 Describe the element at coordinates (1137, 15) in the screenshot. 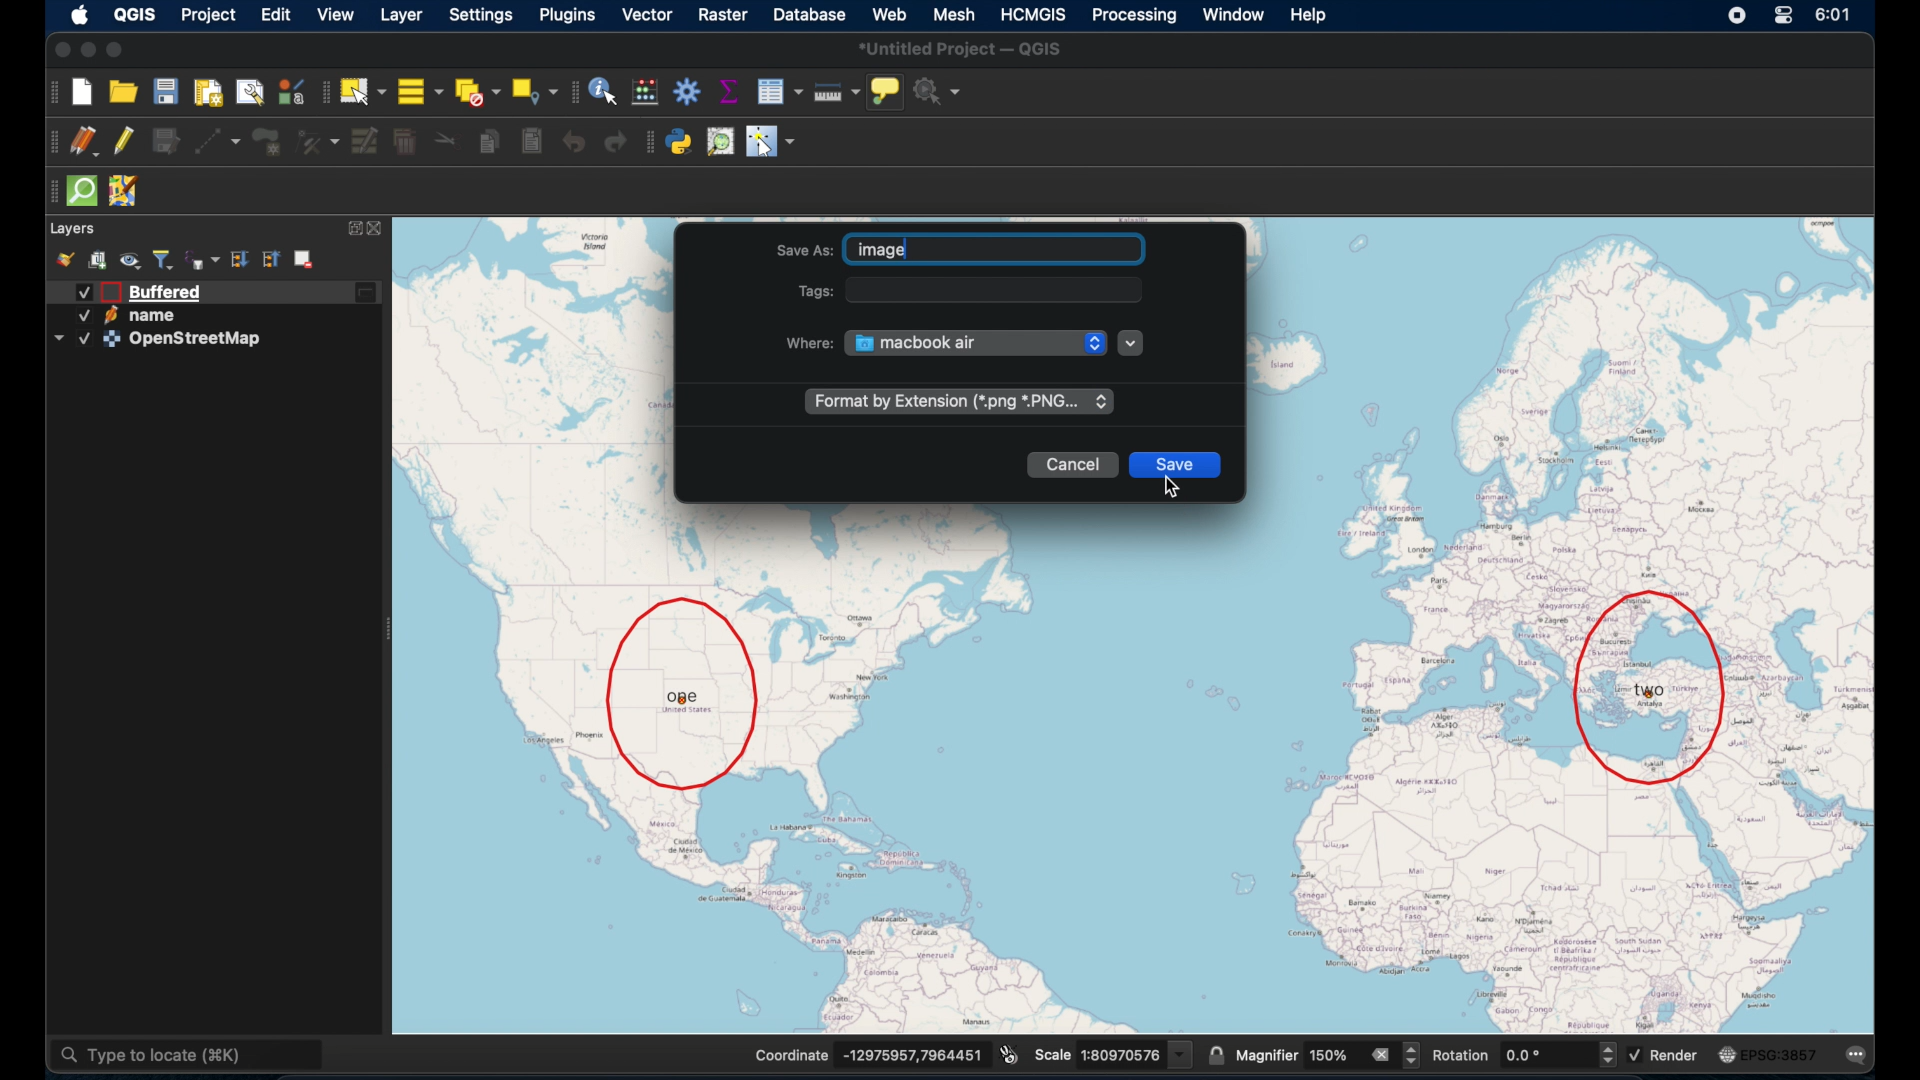

I see `processing` at that location.